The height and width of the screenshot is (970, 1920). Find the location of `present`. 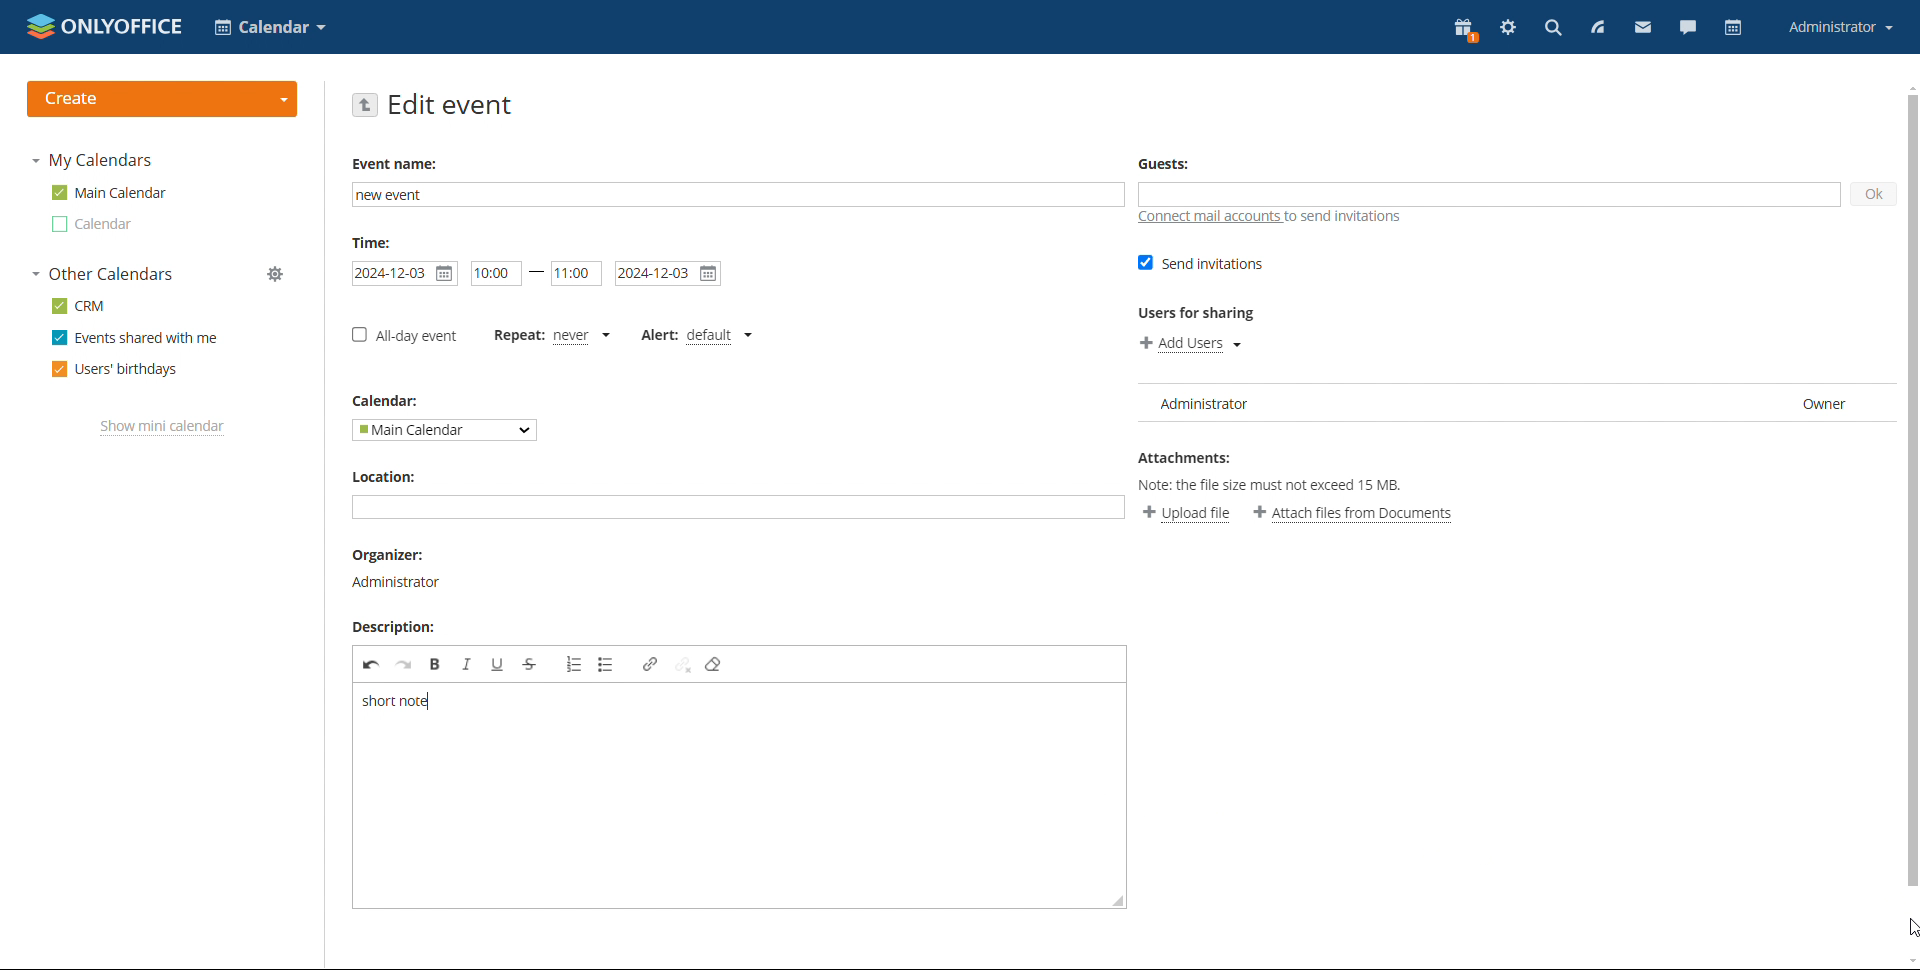

present is located at coordinates (1465, 31).